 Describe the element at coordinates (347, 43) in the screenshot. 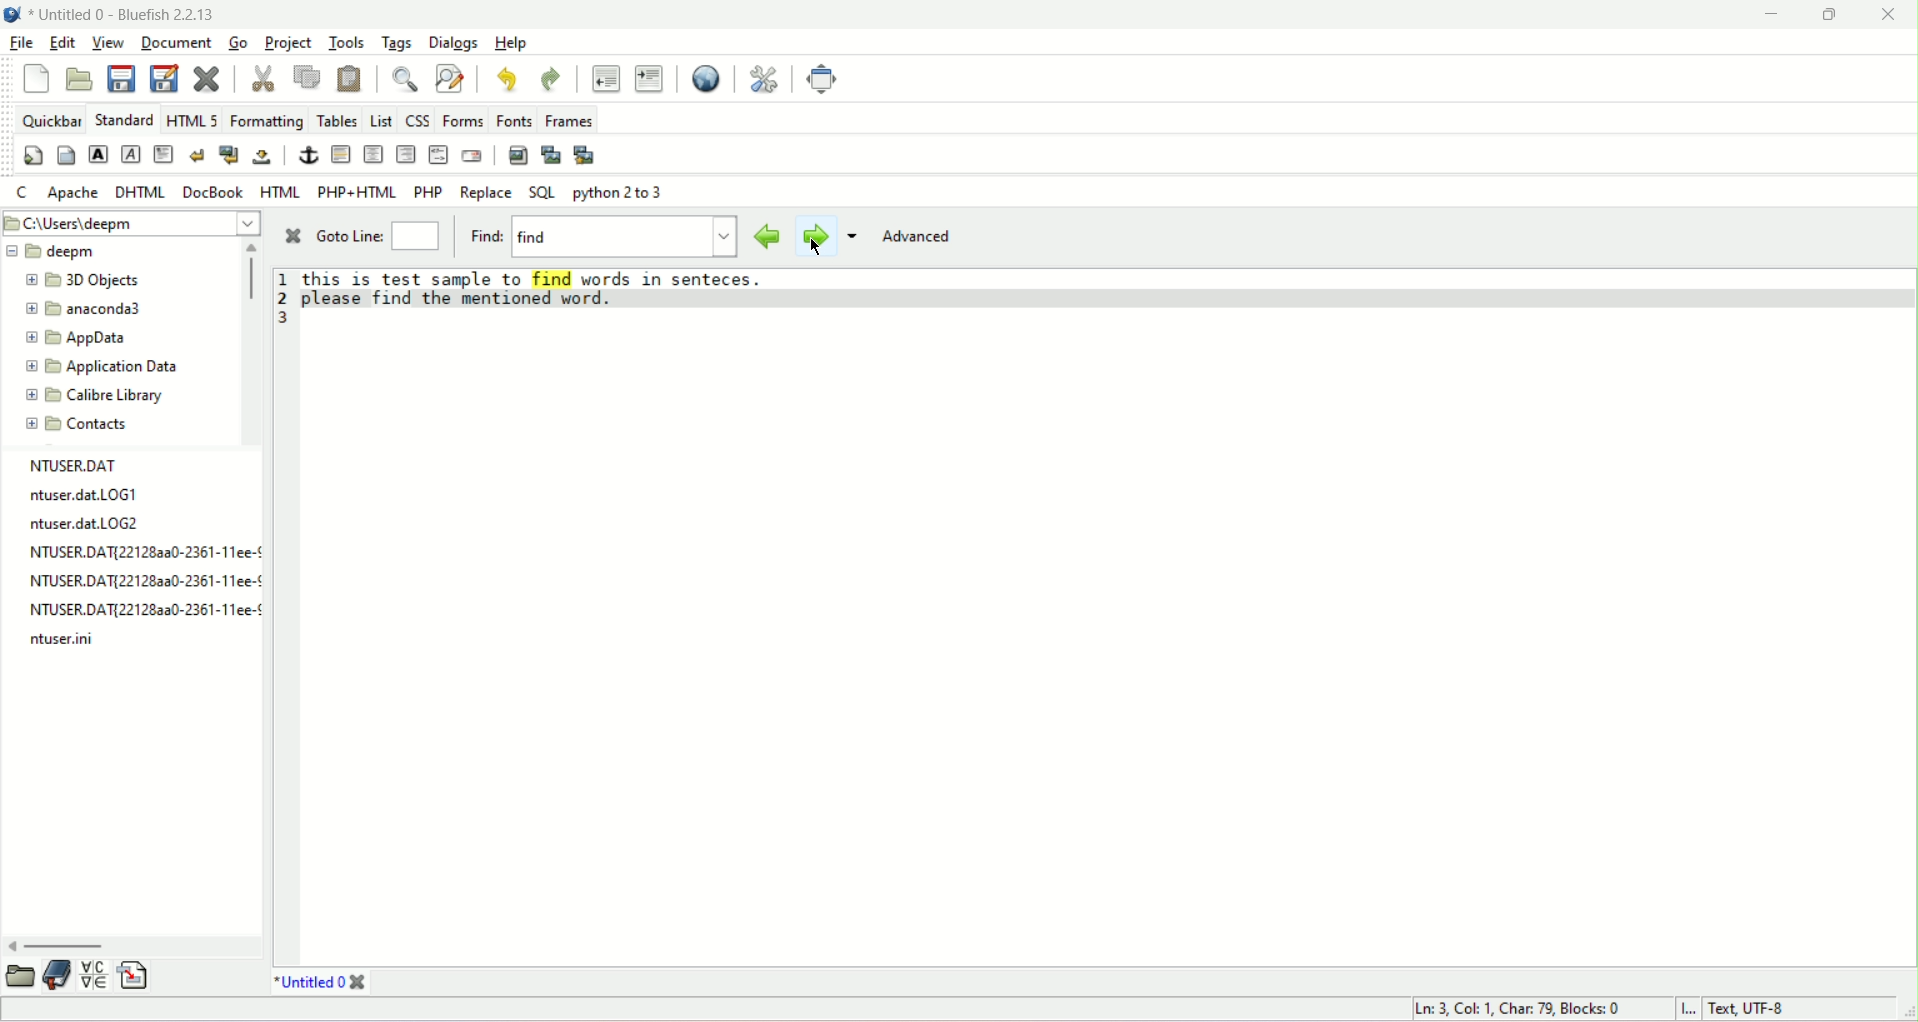

I see `tools` at that location.